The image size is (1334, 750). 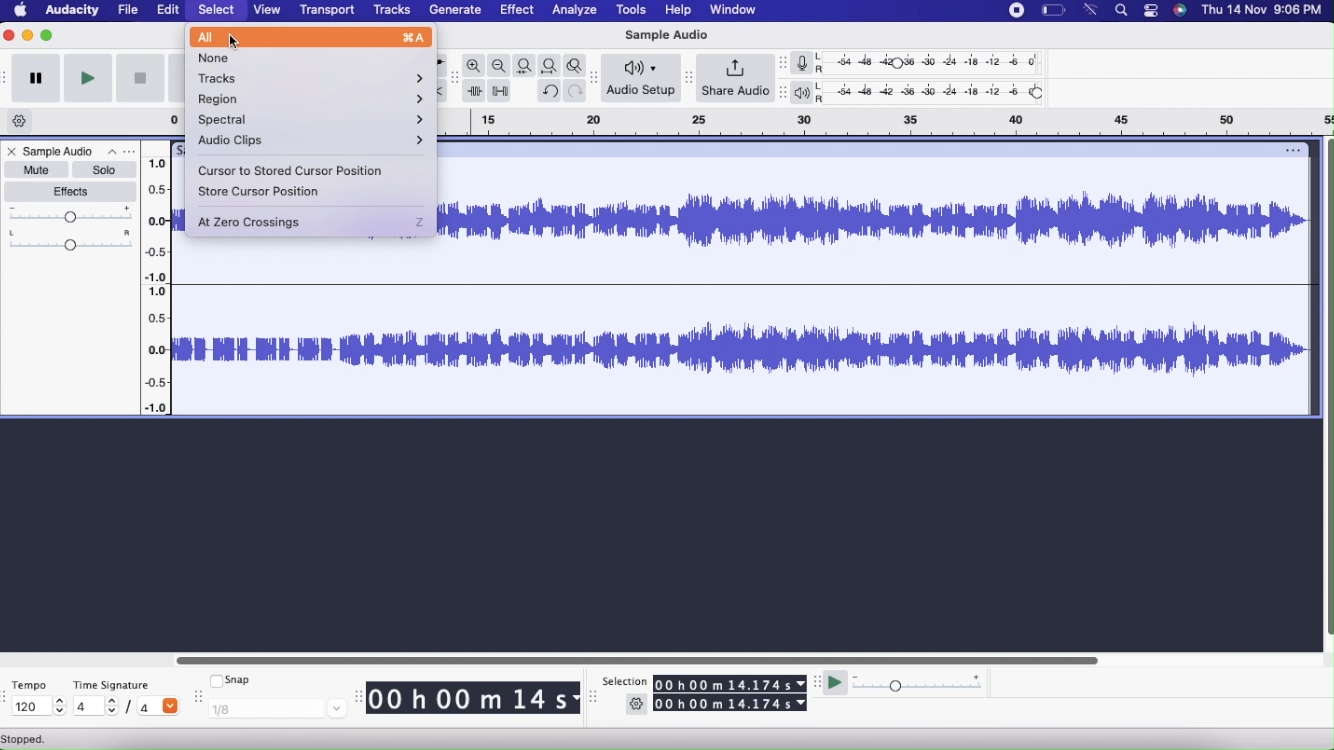 What do you see at coordinates (937, 94) in the screenshot?
I see `Playback level` at bounding box center [937, 94].